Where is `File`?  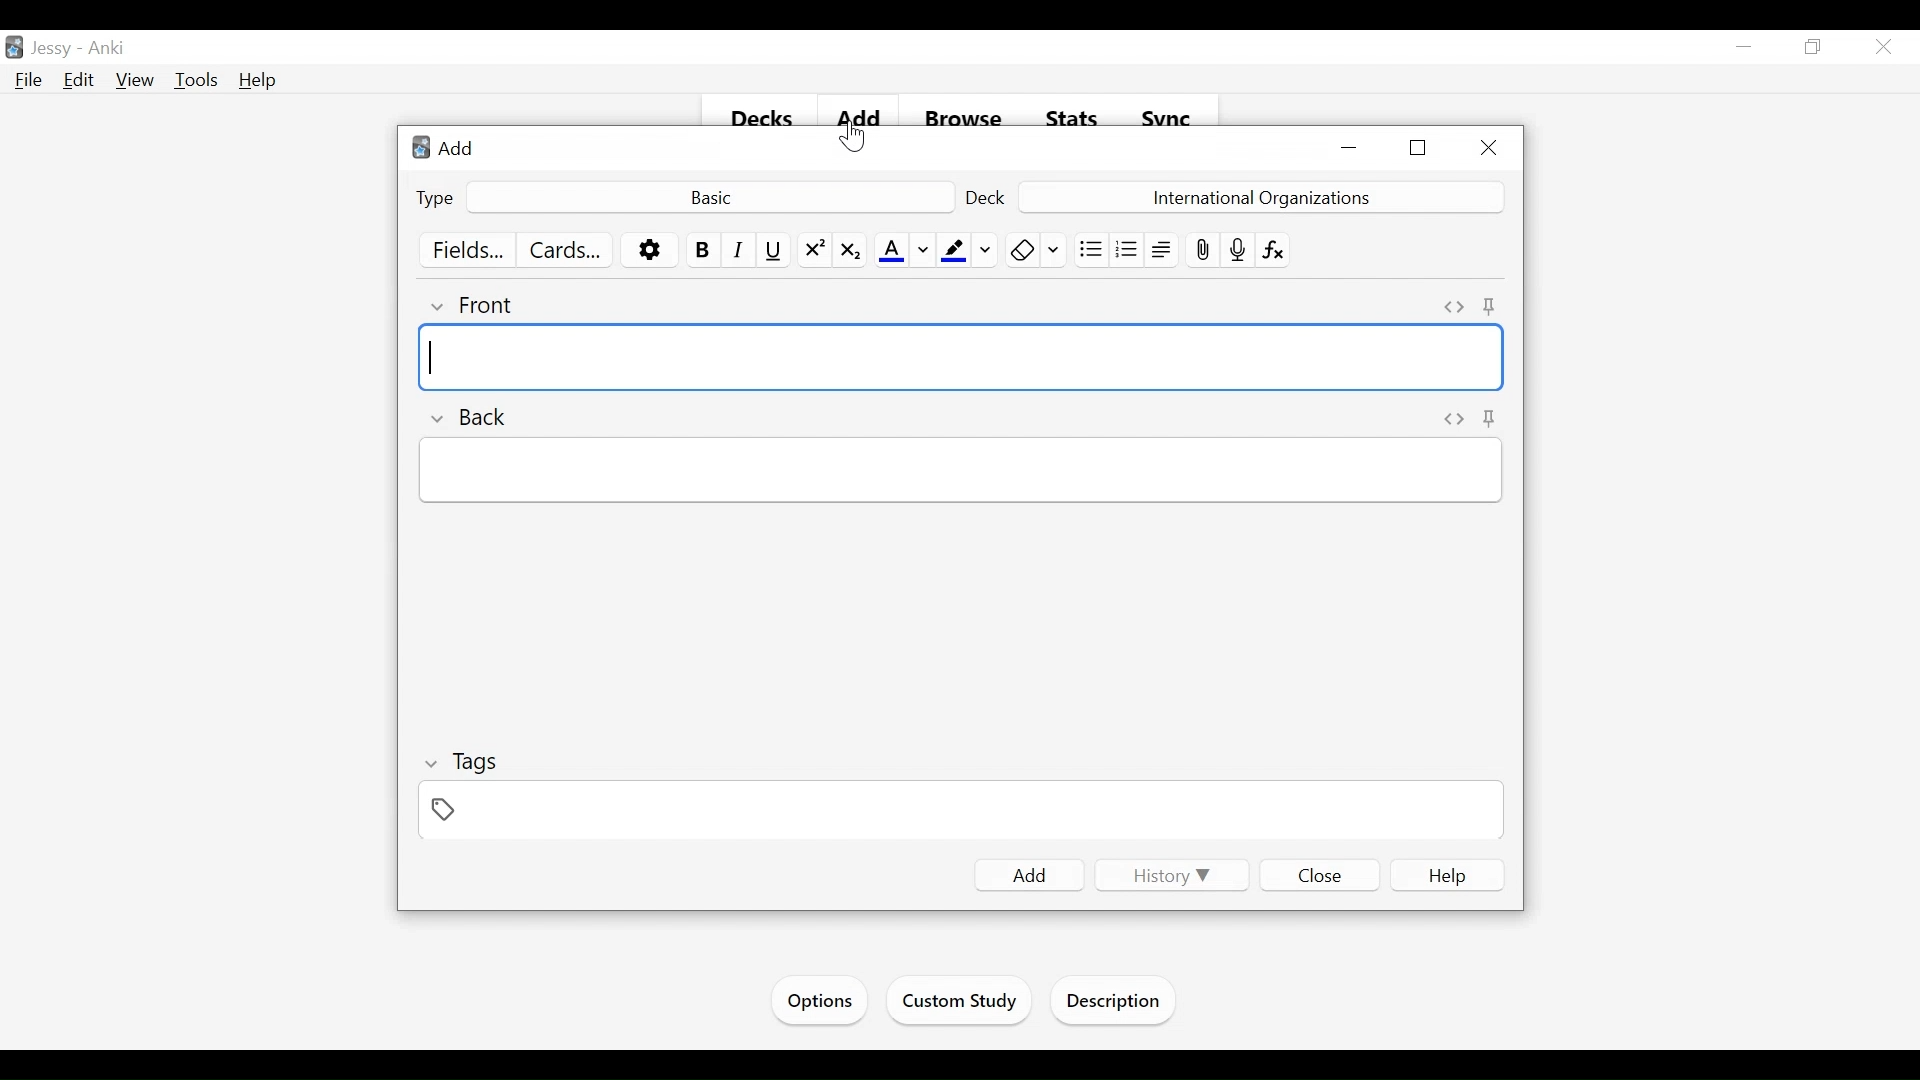
File is located at coordinates (29, 81).